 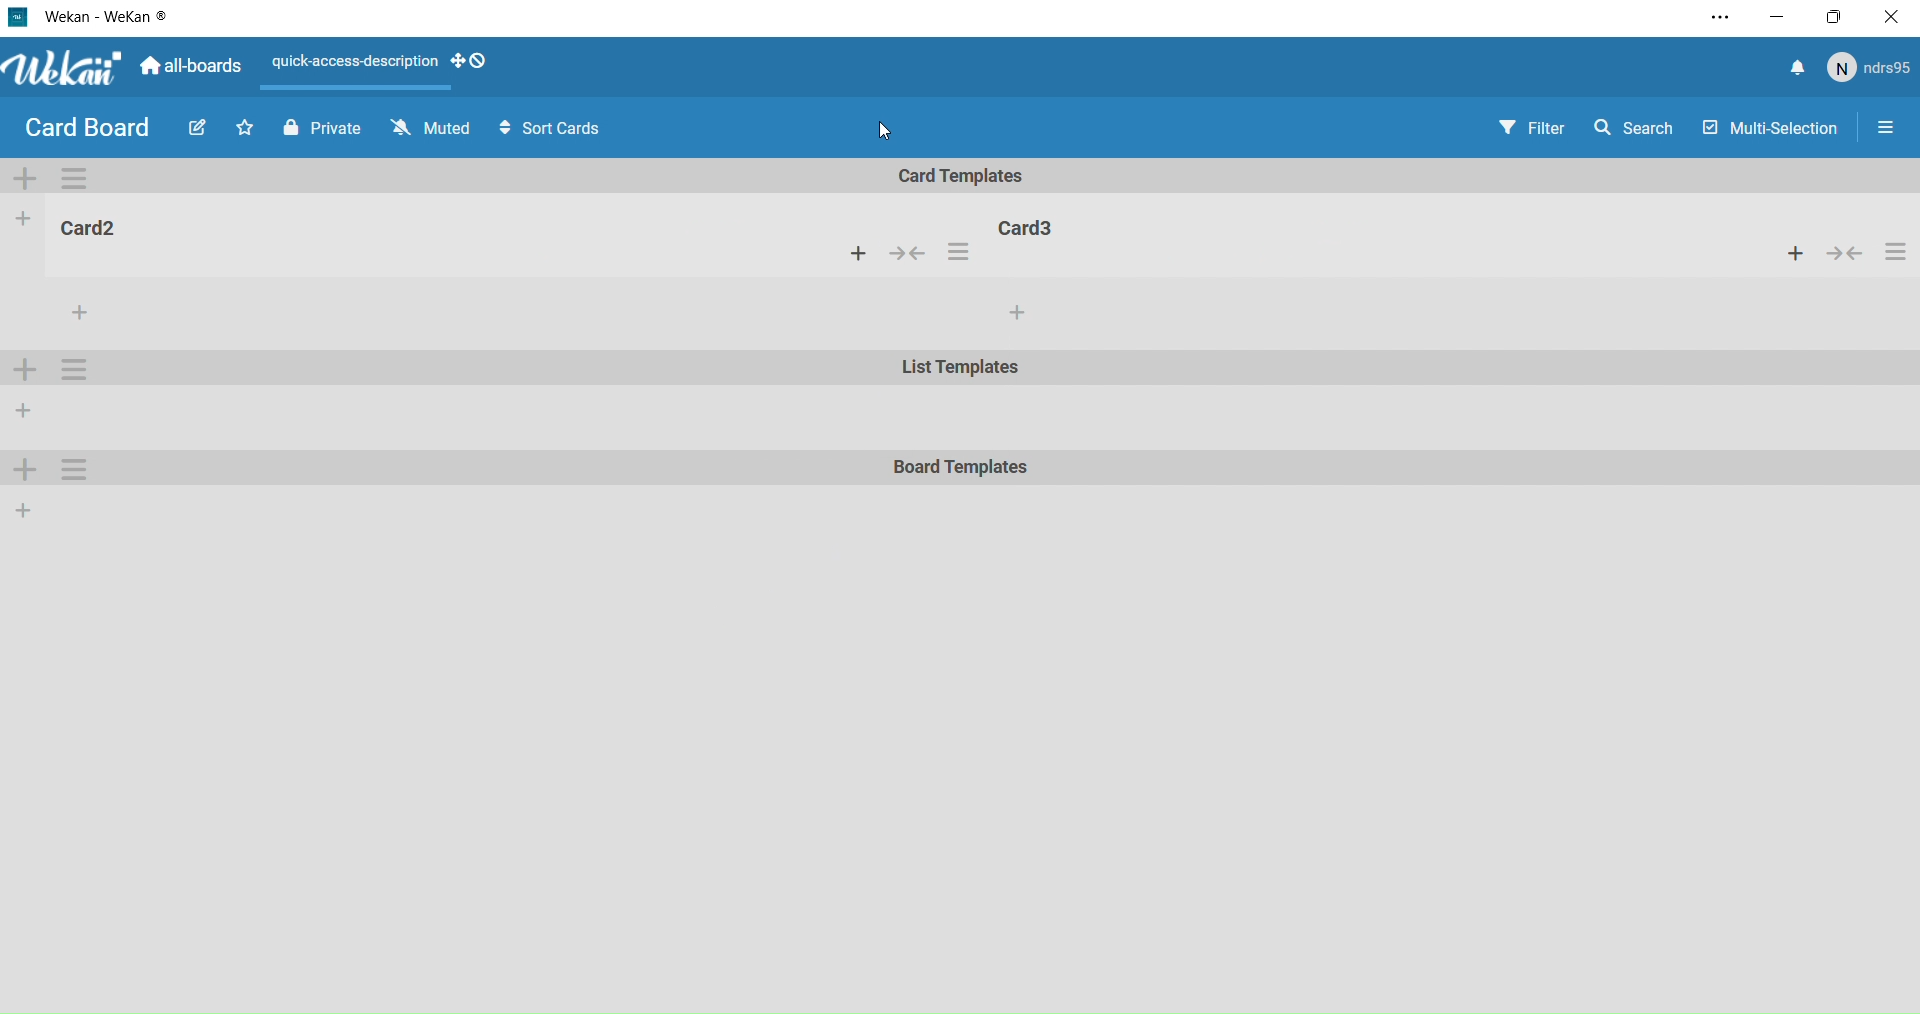 I want to click on all boards, so click(x=190, y=72).